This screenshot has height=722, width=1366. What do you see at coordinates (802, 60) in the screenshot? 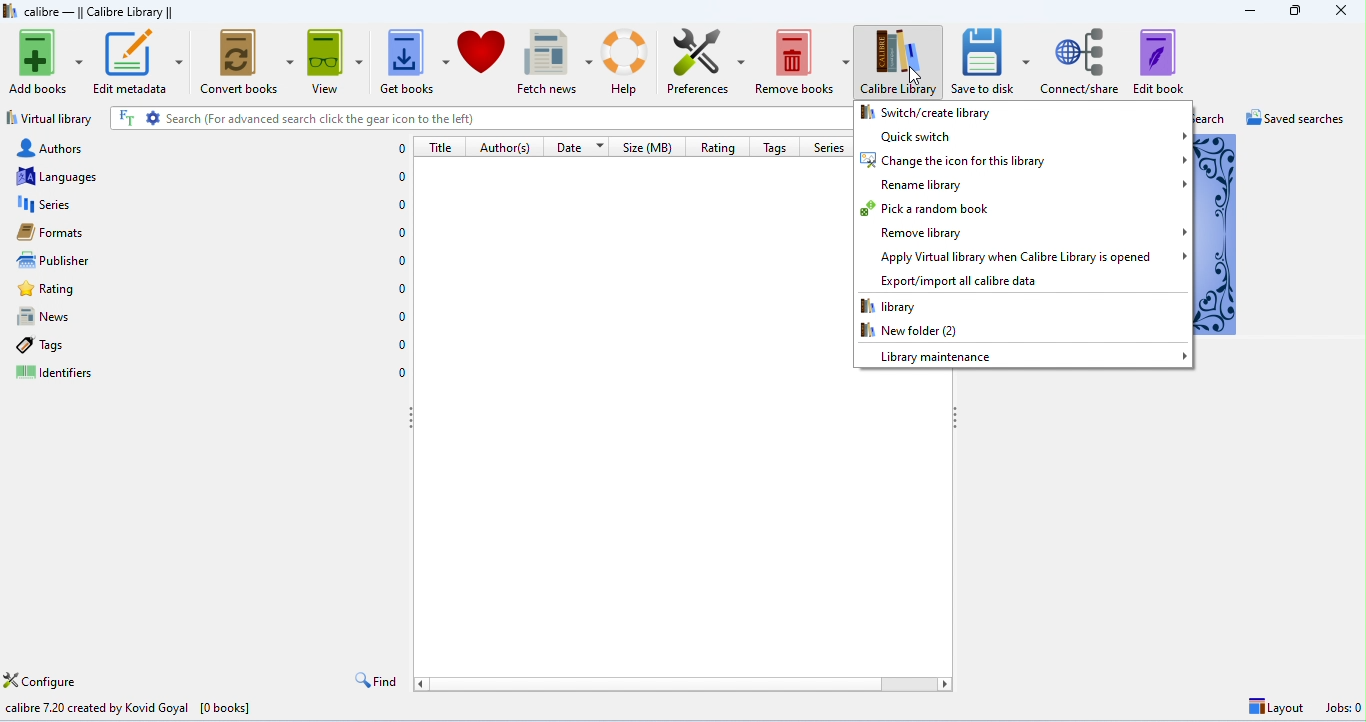
I see `remove books` at bounding box center [802, 60].